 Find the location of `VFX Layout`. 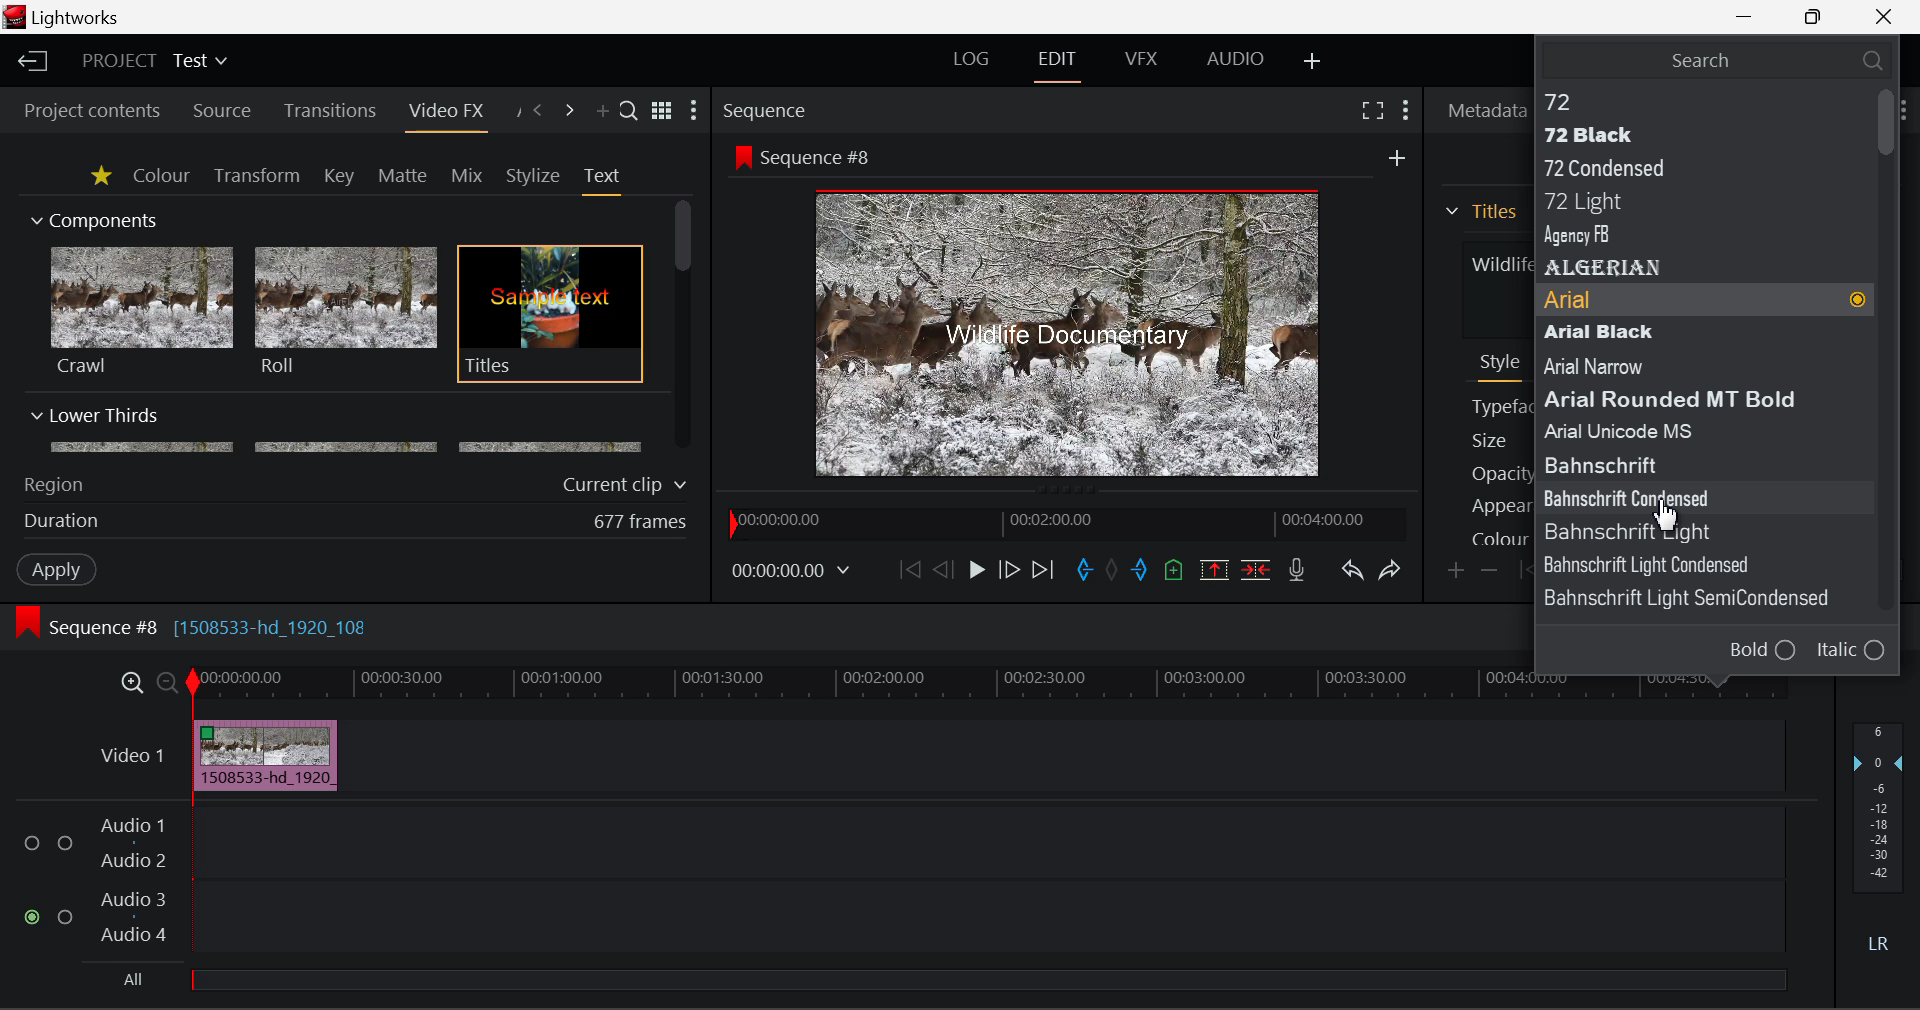

VFX Layout is located at coordinates (1140, 59).